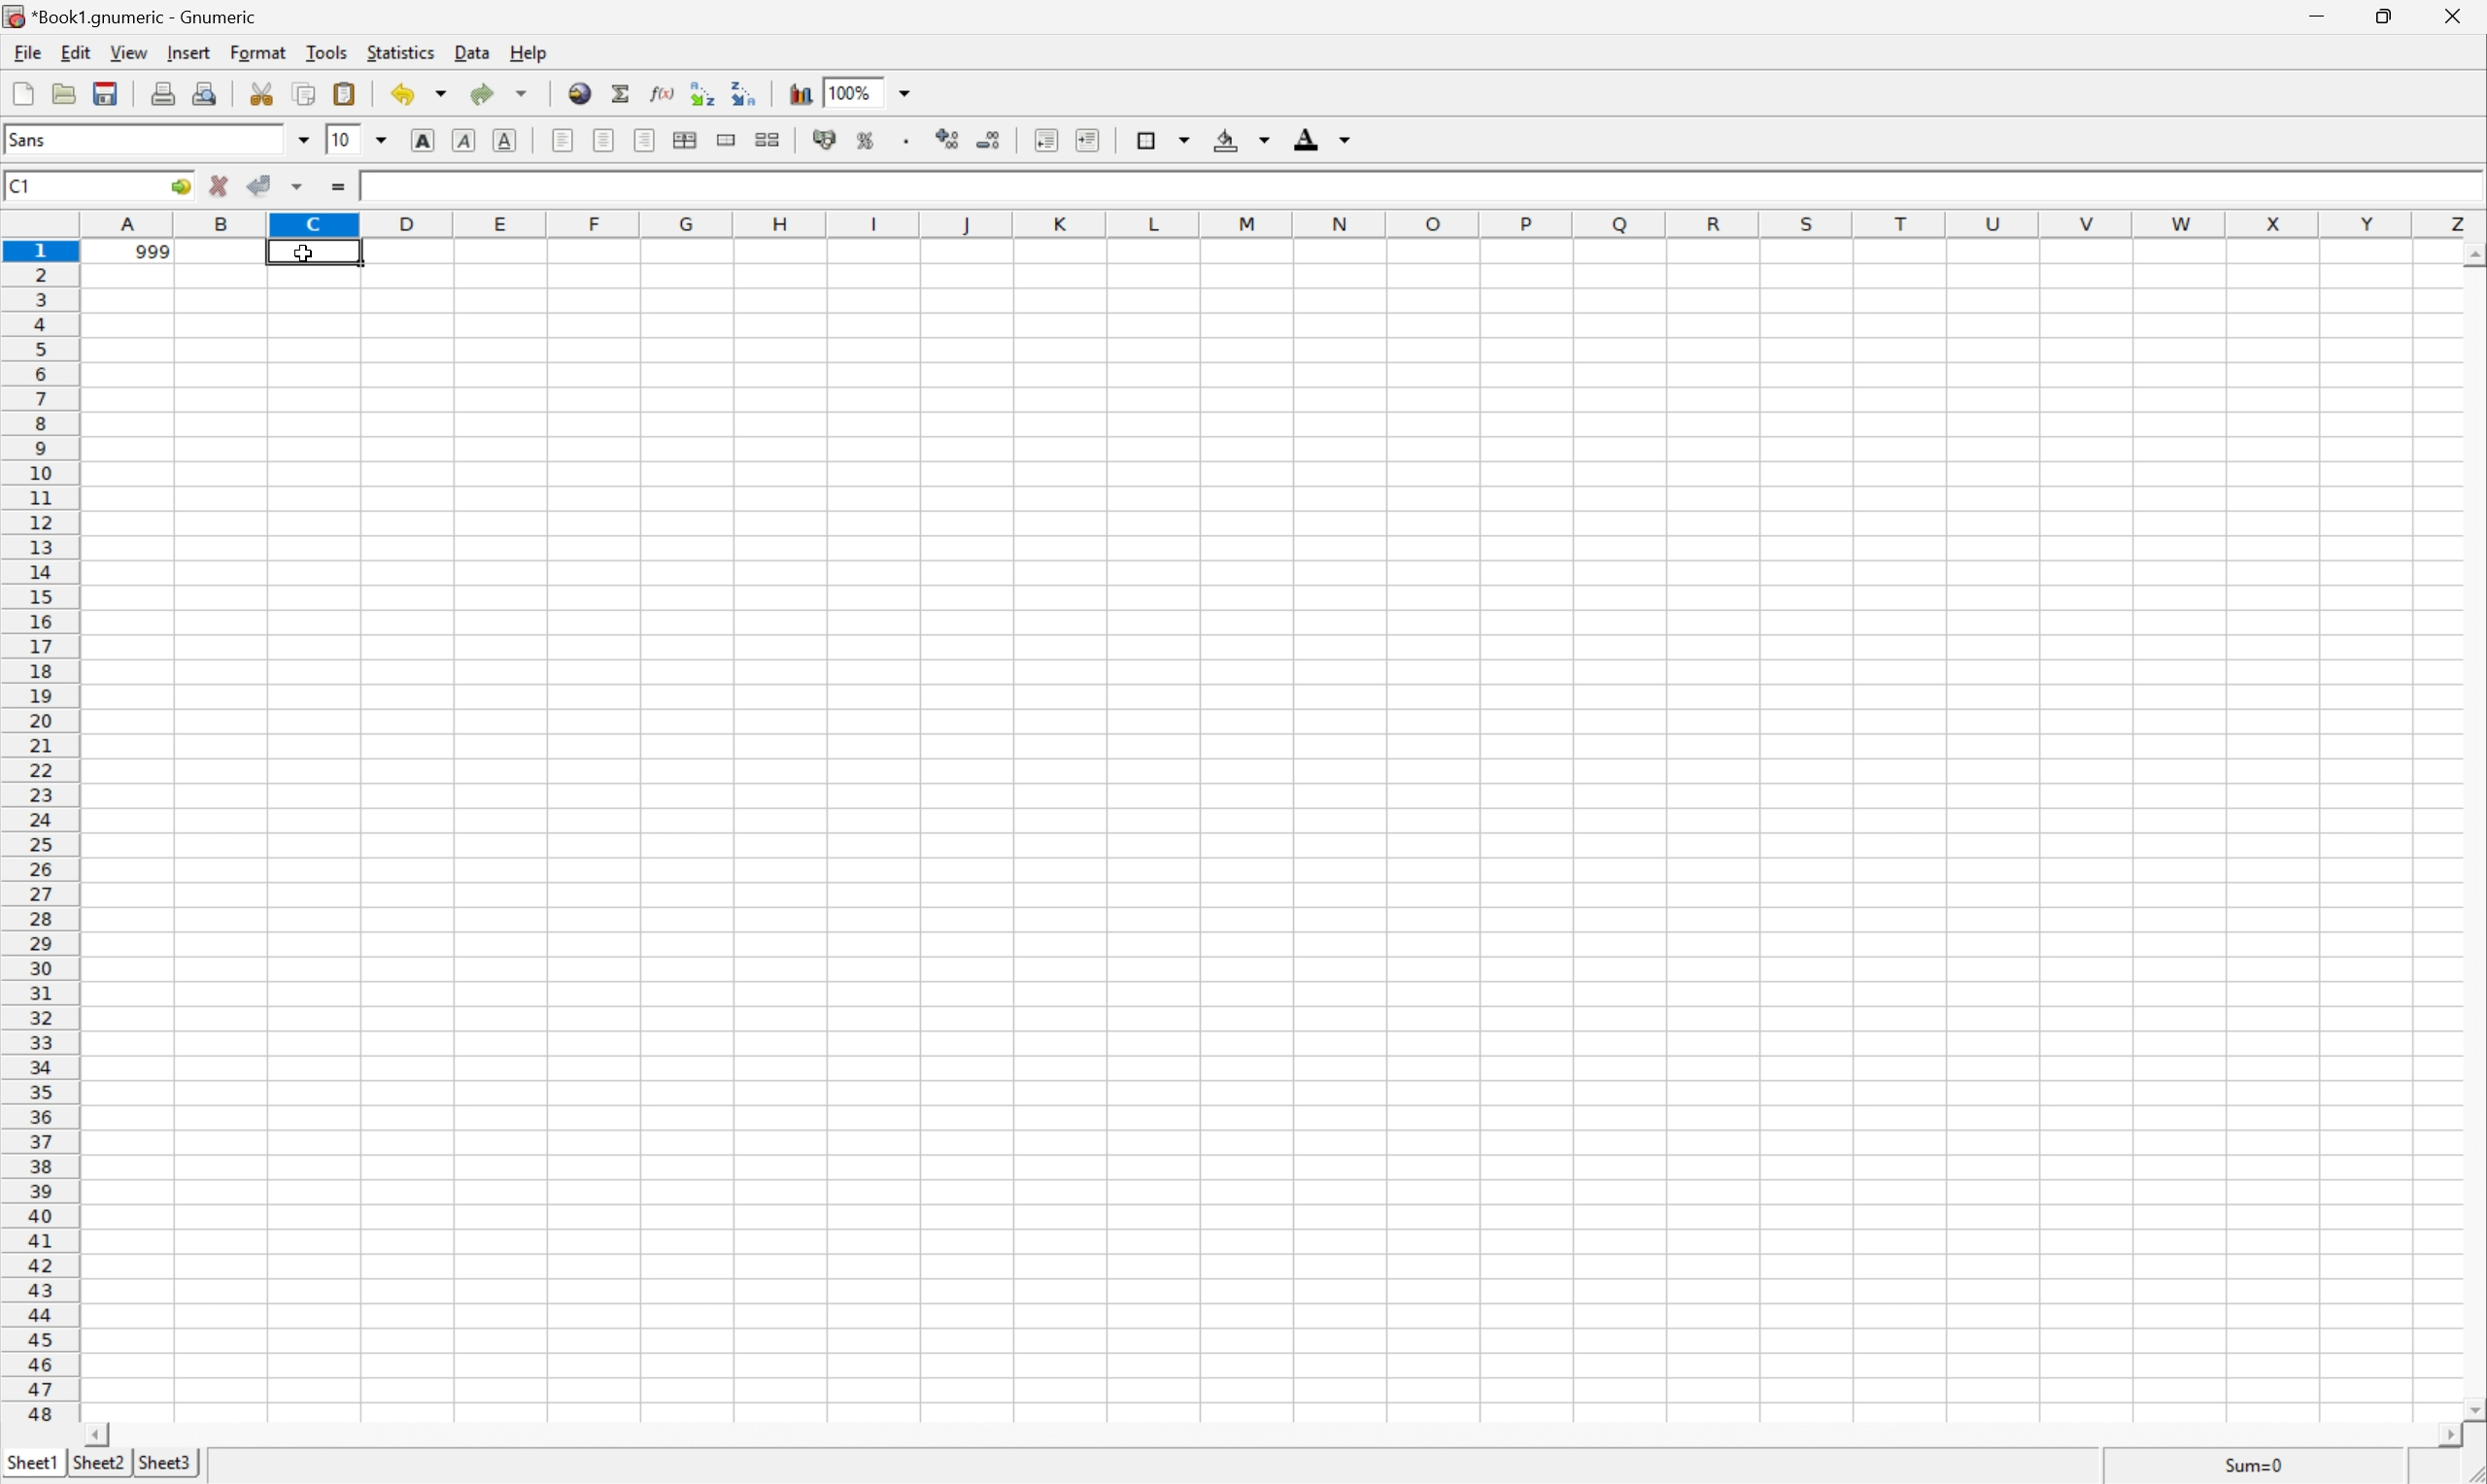 The width and height of the screenshot is (2487, 1484). What do you see at coordinates (1244, 141) in the screenshot?
I see `background` at bounding box center [1244, 141].